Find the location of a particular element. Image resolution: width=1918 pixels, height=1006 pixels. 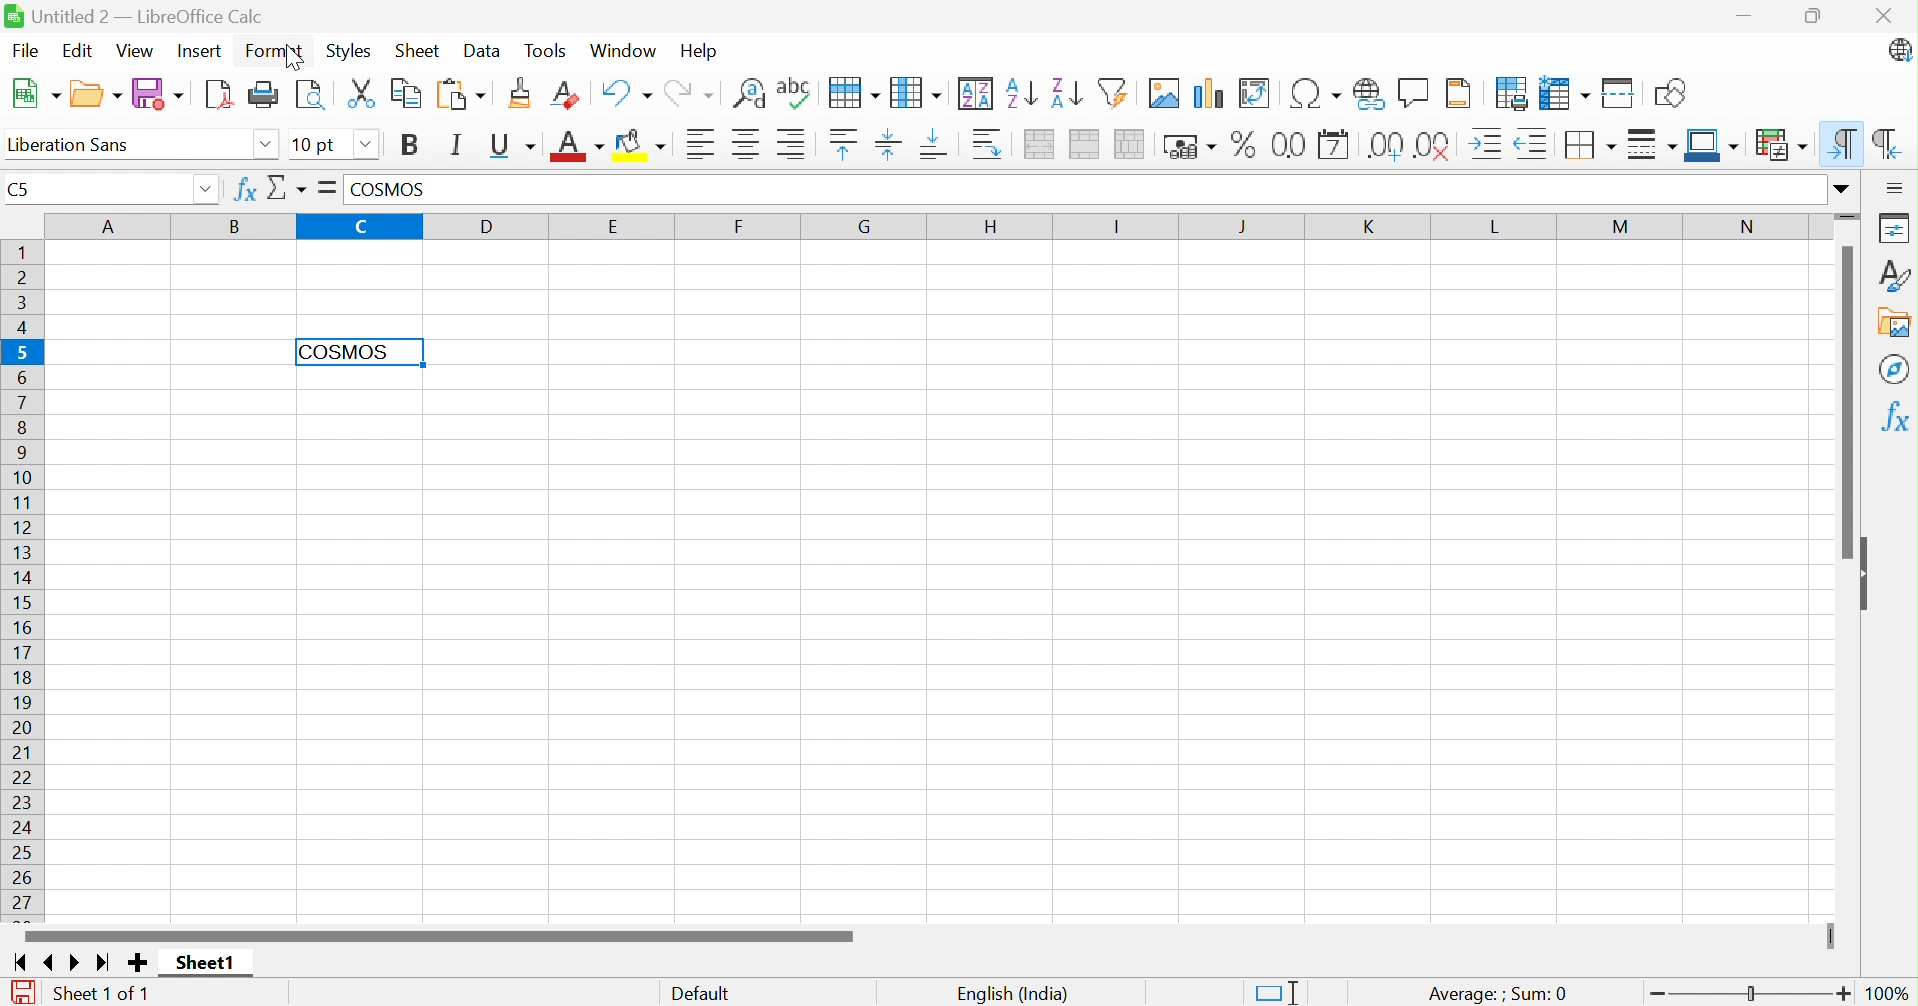

Insert or Edit Pivot Table is located at coordinates (1262, 93).